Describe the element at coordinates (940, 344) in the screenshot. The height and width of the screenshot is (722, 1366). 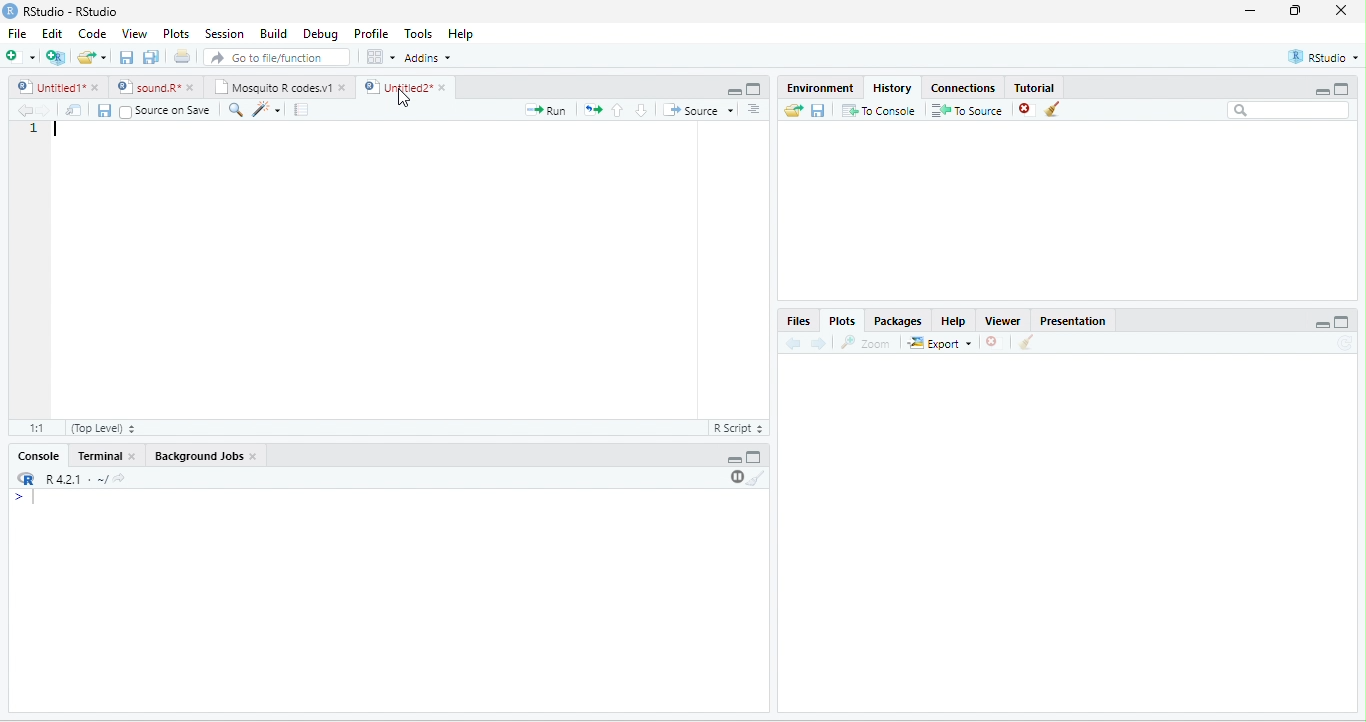
I see `Export` at that location.